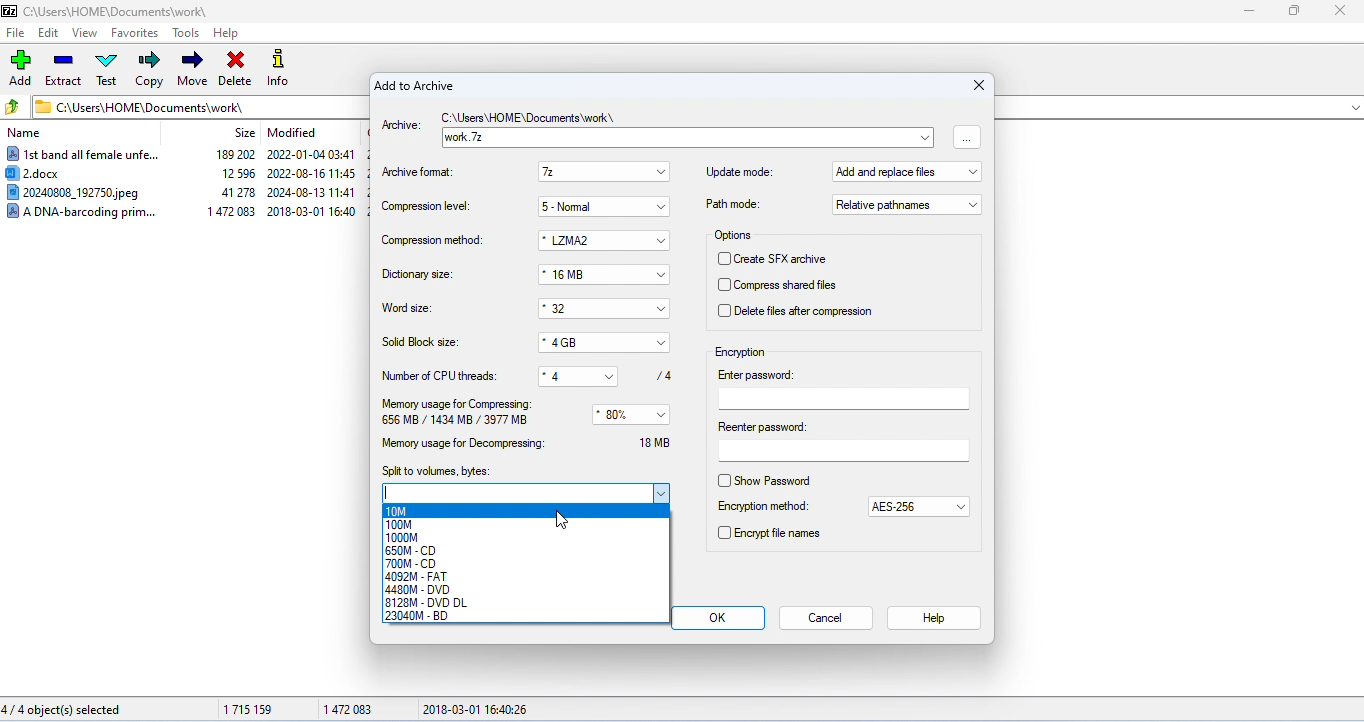 The image size is (1364, 722). I want to click on * 4GB, so click(592, 343).